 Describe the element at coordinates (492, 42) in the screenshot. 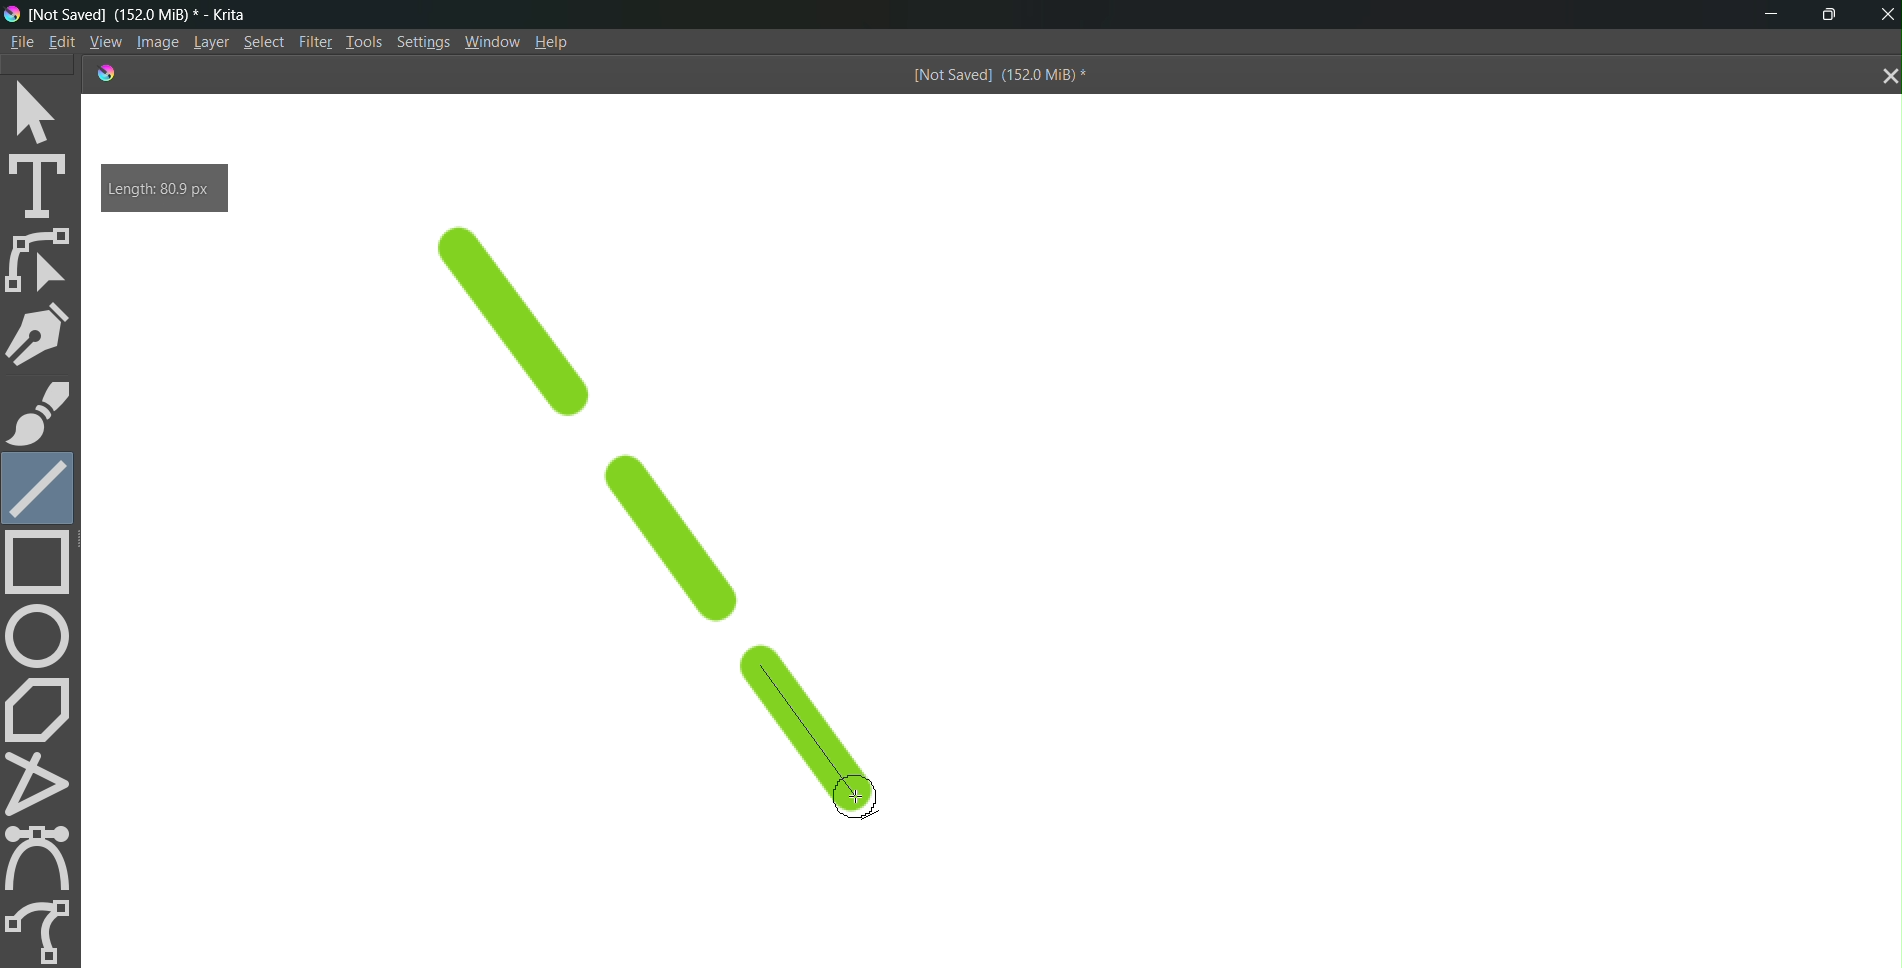

I see `Window` at that location.